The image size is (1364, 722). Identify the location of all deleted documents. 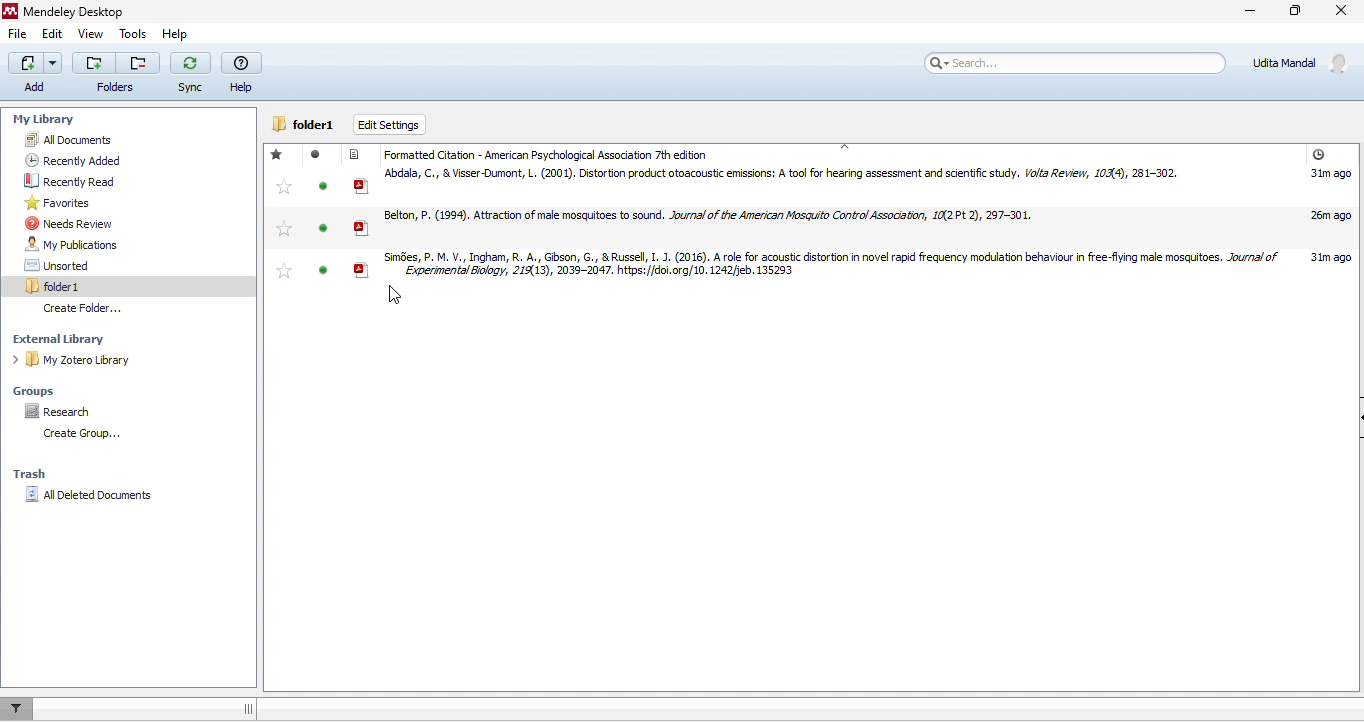
(90, 501).